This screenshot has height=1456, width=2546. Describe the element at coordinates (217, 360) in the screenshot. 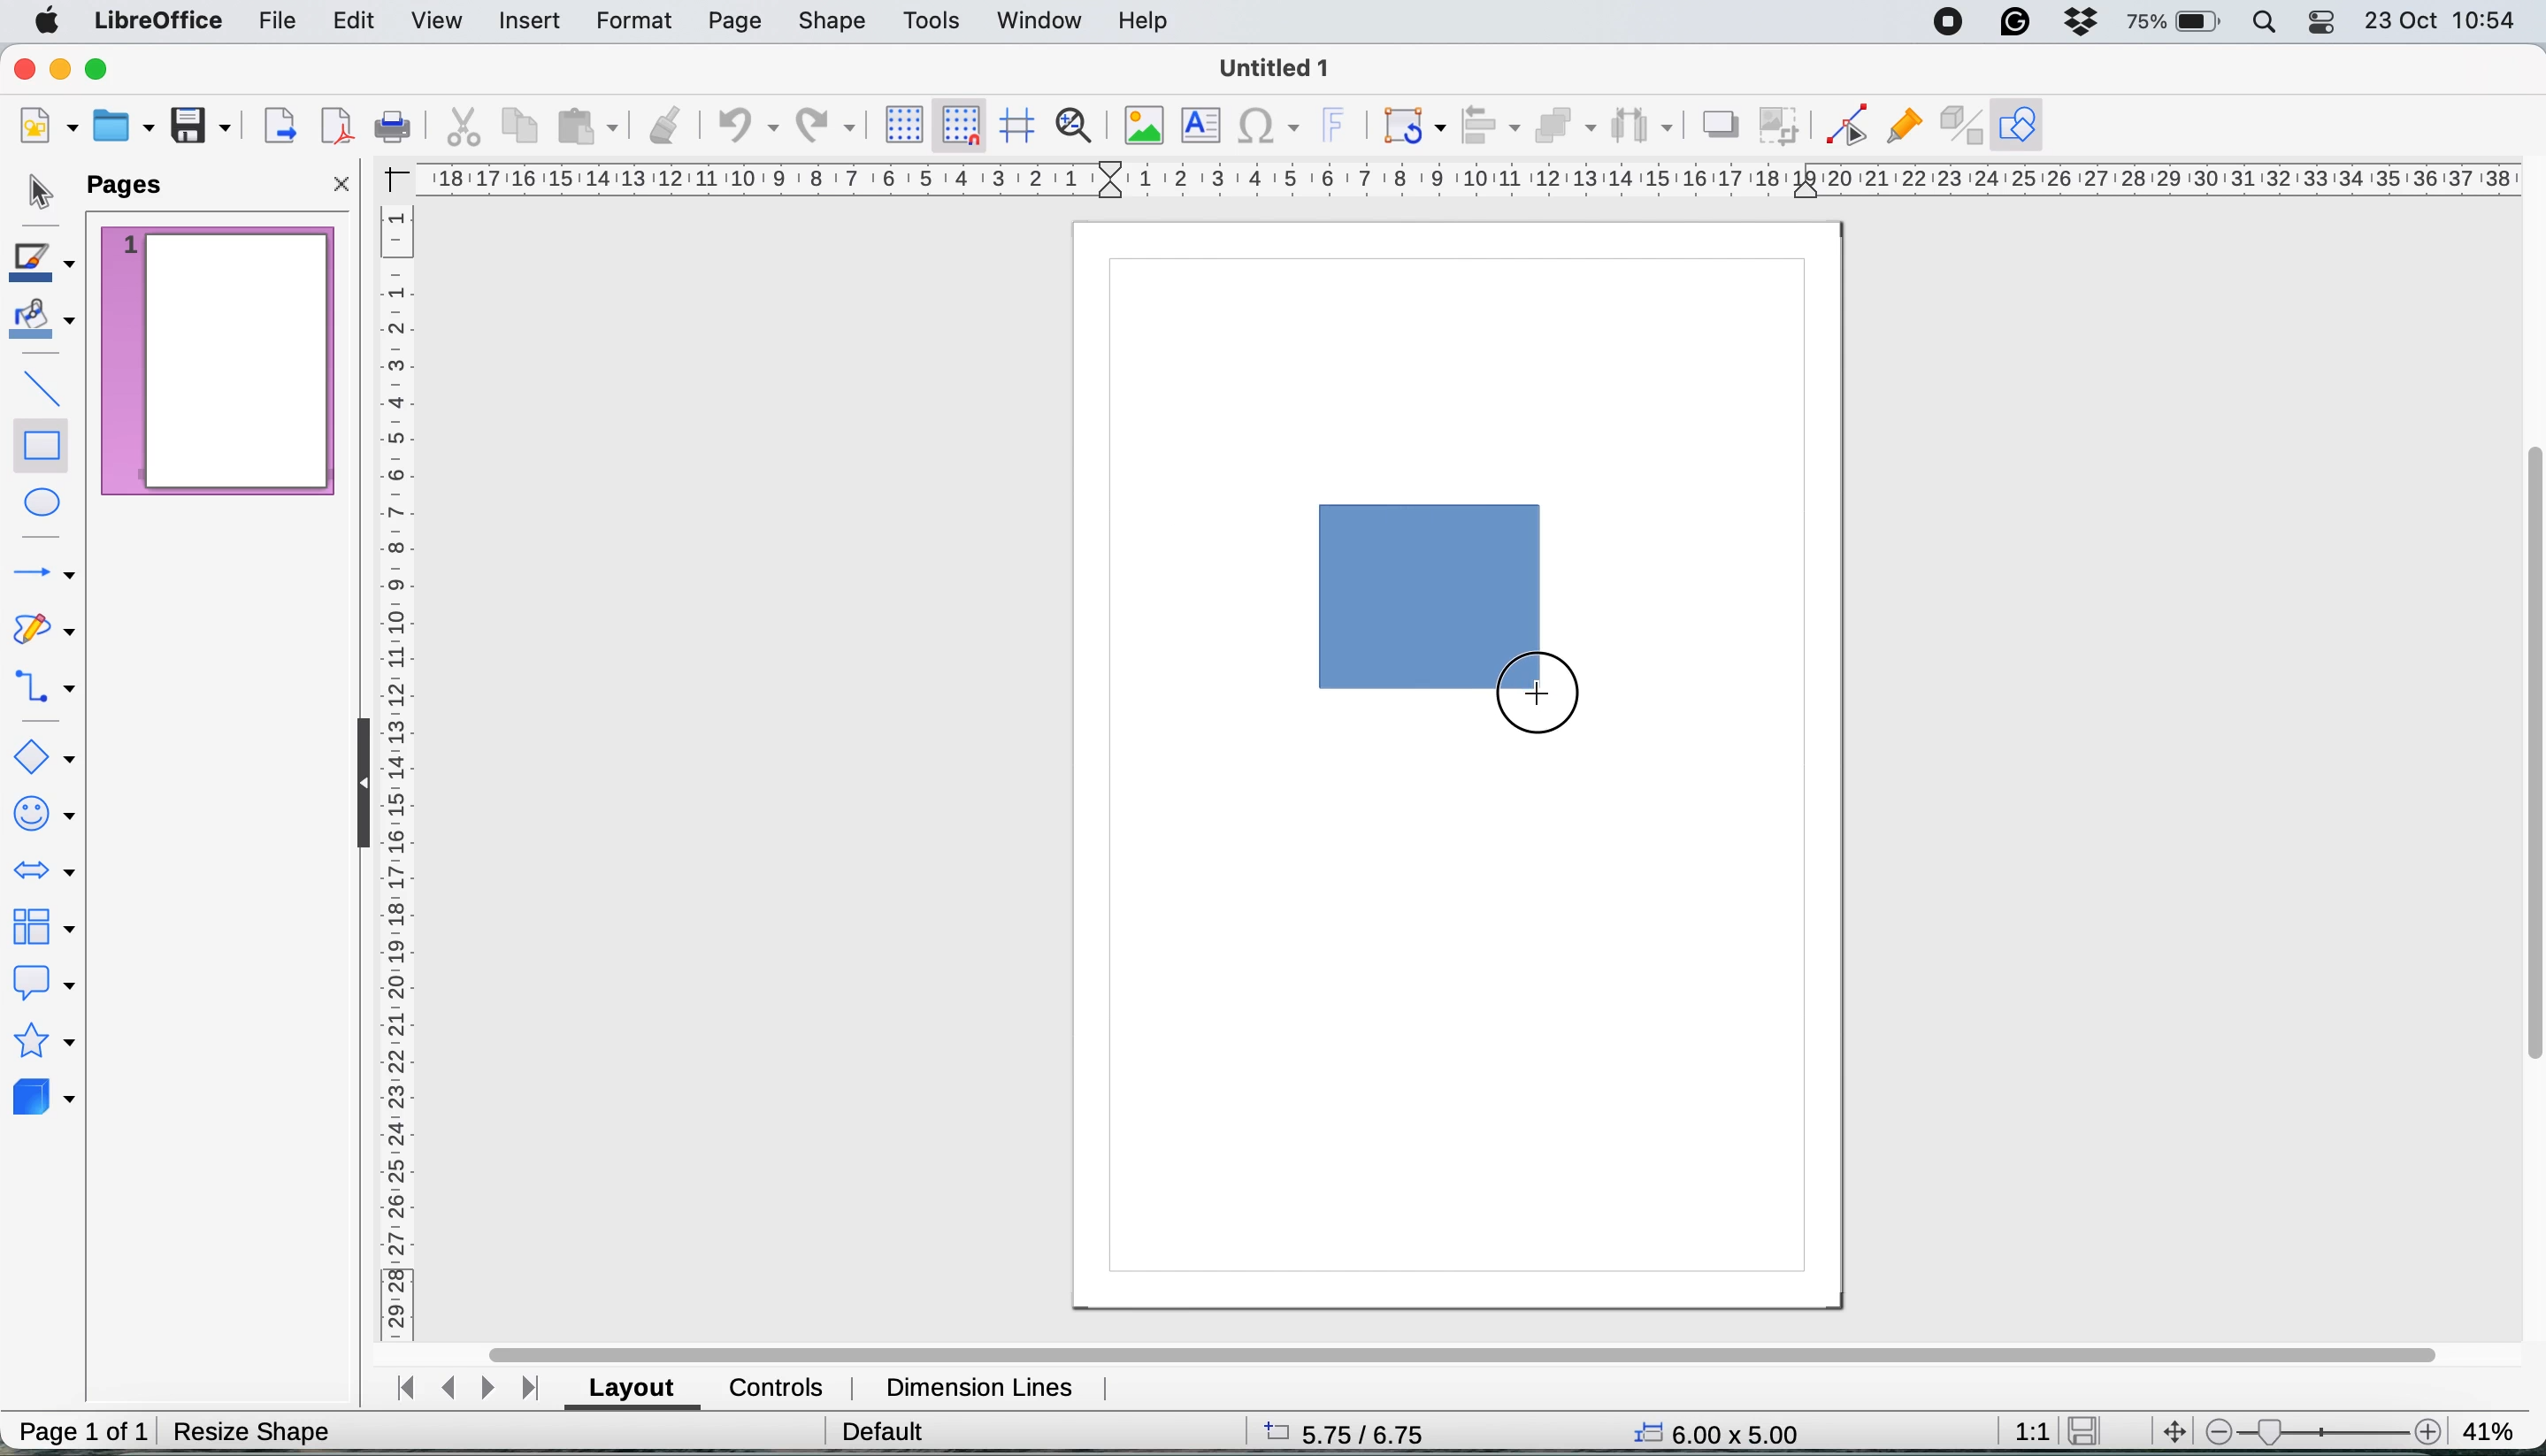

I see `current page` at that location.